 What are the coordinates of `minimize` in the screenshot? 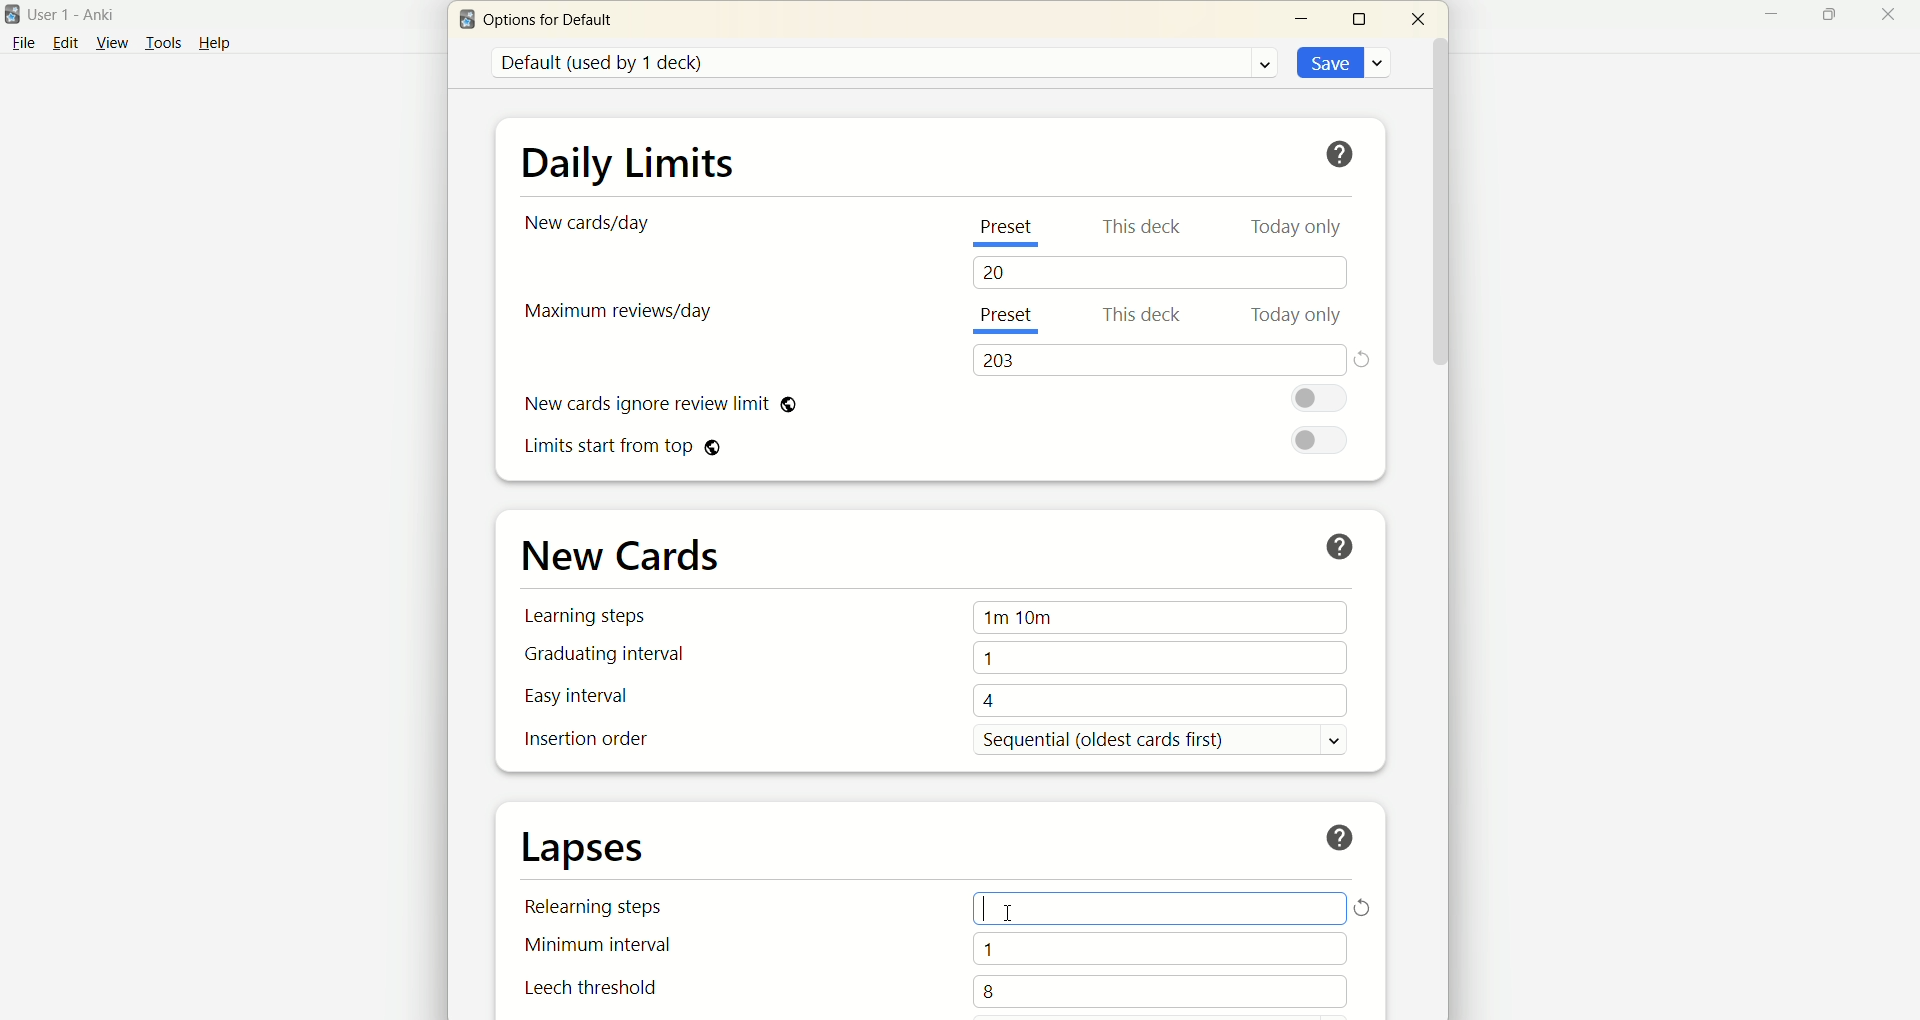 It's located at (1305, 19).